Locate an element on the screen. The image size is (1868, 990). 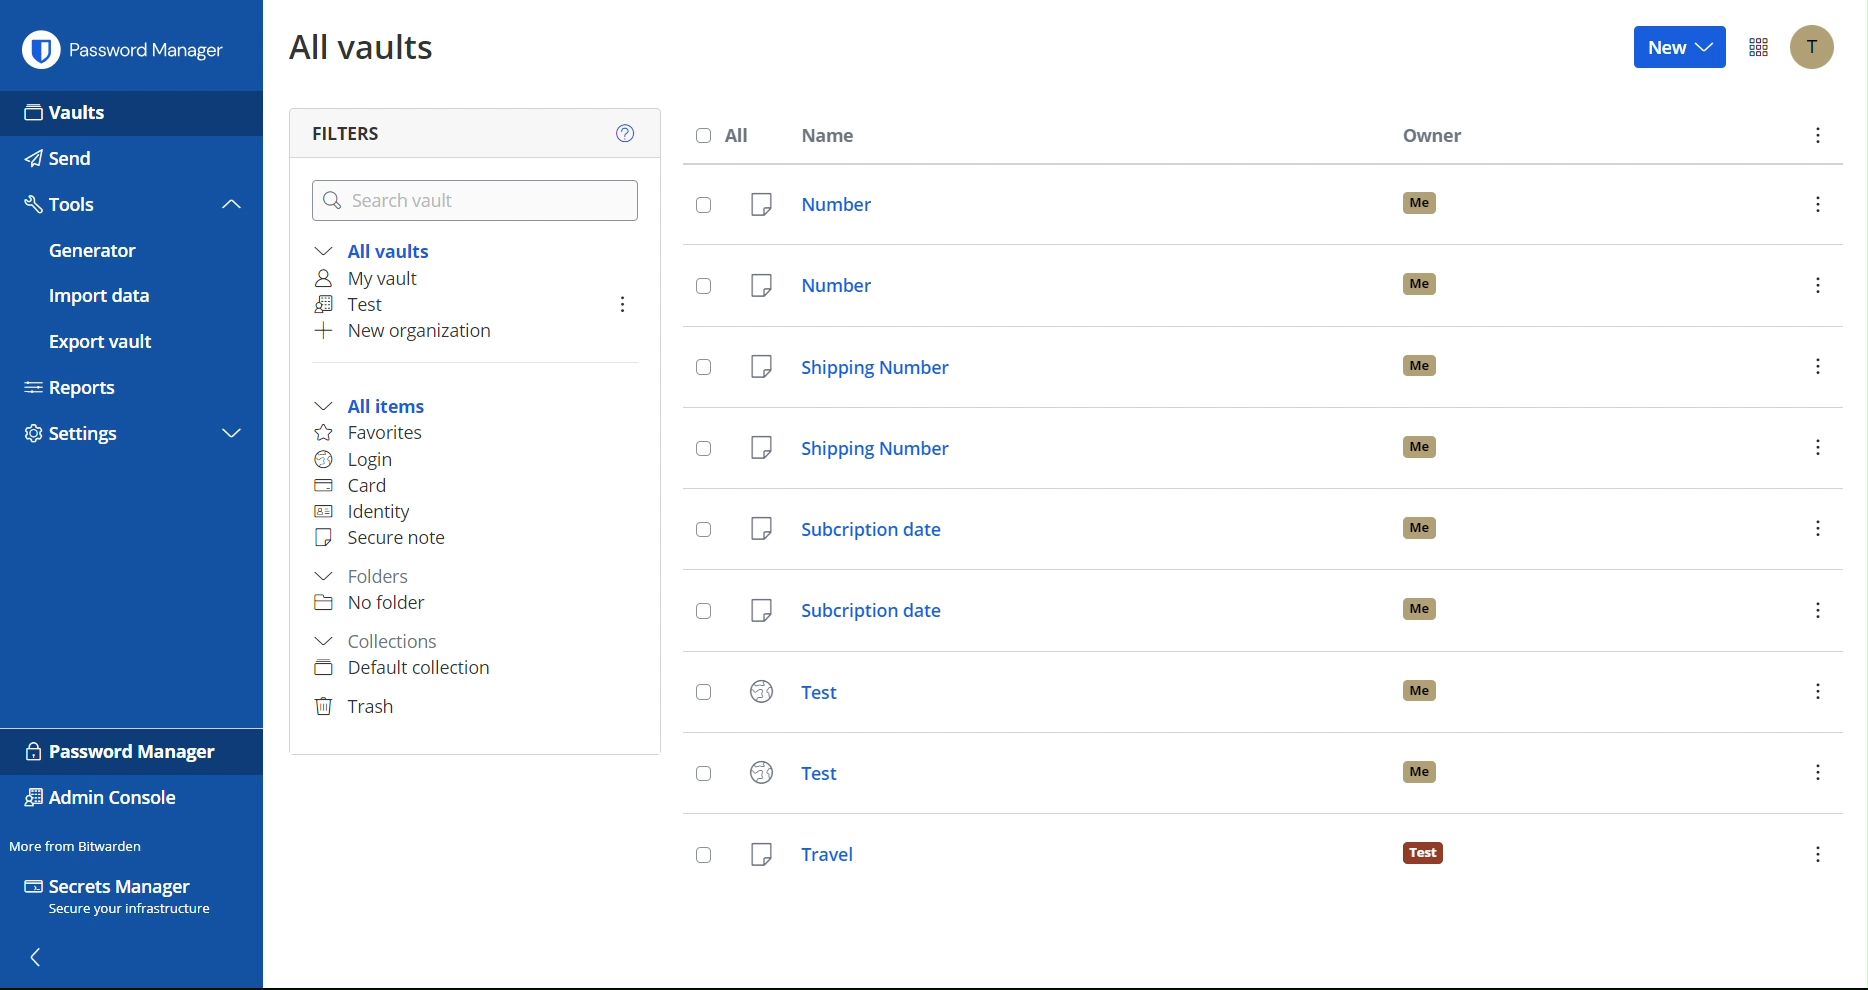
options is located at coordinates (1817, 447).